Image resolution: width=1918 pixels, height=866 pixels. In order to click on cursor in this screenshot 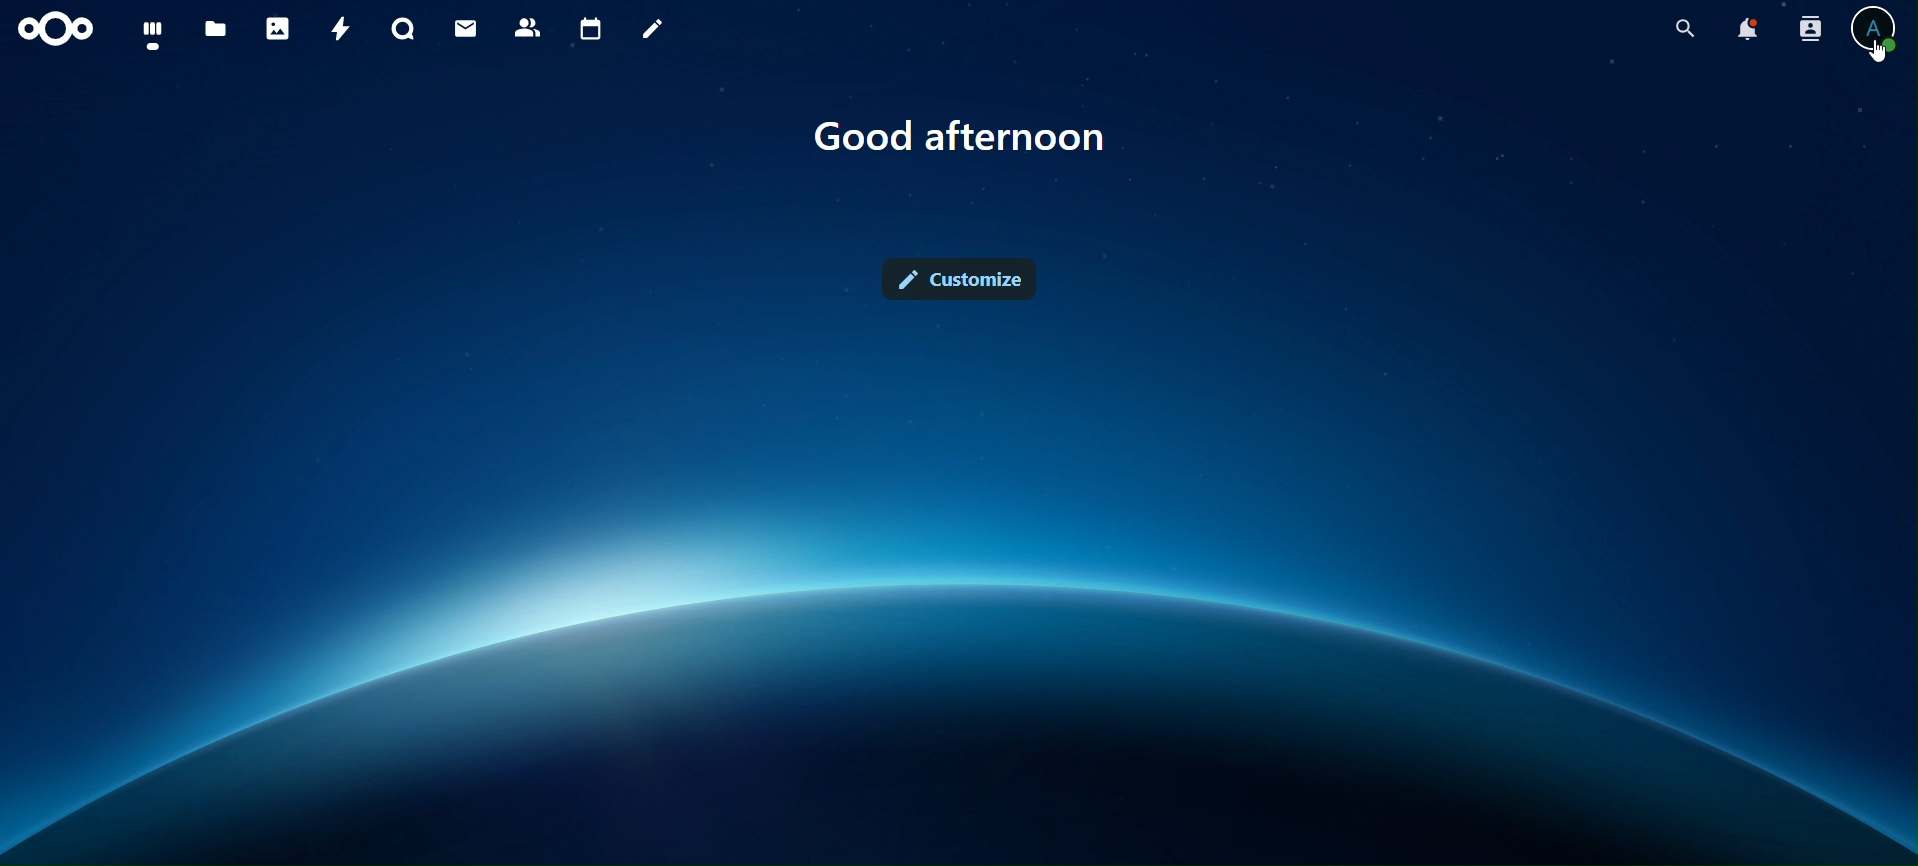, I will do `click(1881, 53)`.